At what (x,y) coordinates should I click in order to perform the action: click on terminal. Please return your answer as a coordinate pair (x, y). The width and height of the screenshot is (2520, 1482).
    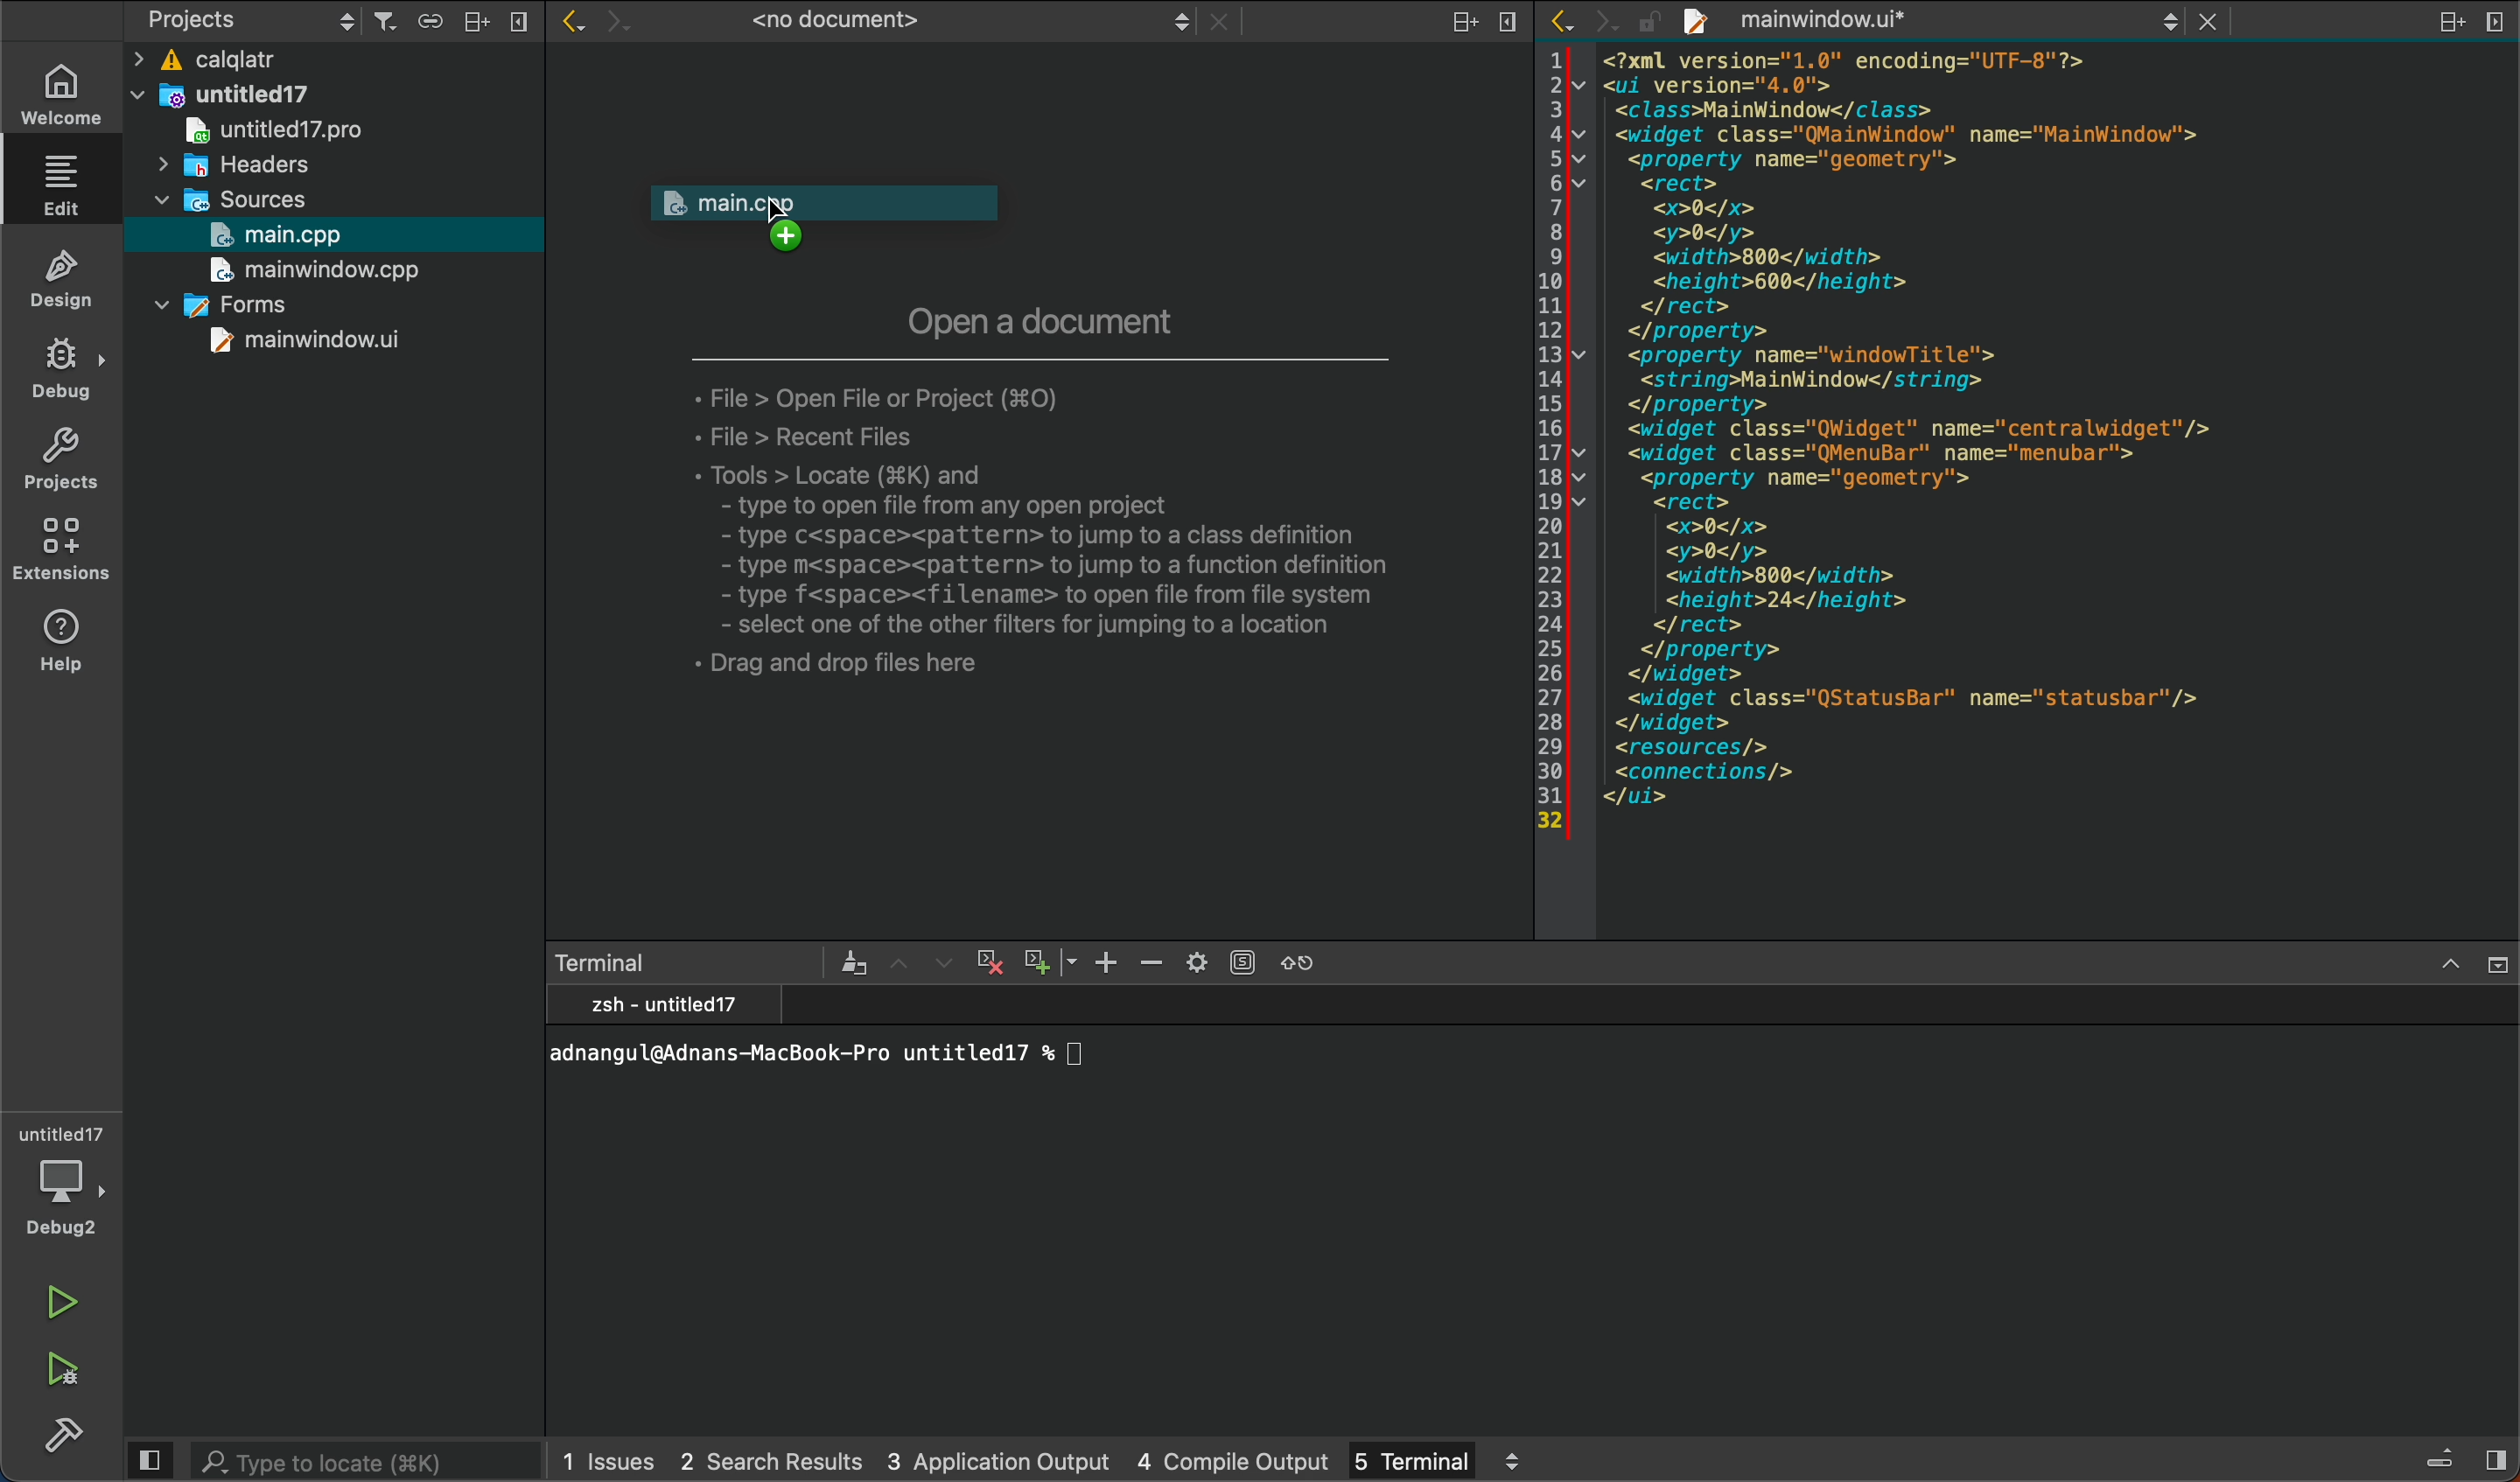
    Looking at the image, I should click on (1434, 1458).